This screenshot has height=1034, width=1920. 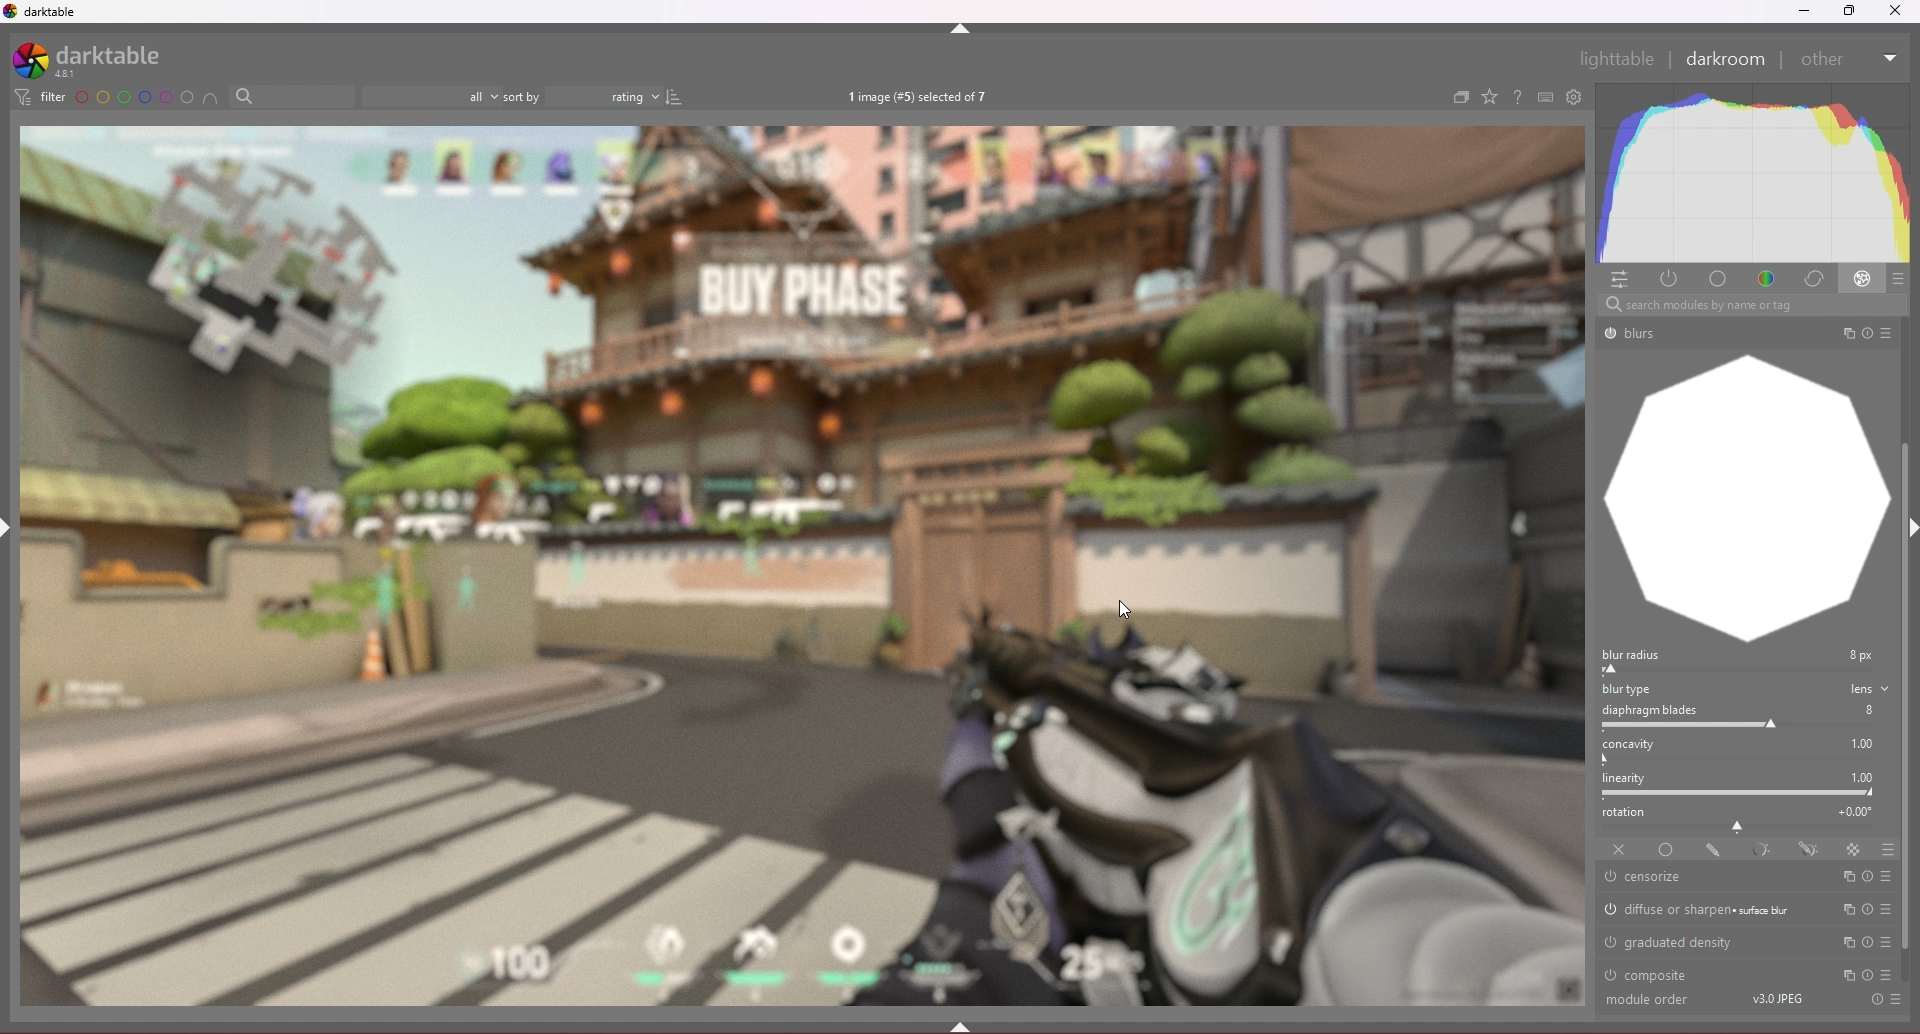 I want to click on include color label, so click(x=209, y=97).